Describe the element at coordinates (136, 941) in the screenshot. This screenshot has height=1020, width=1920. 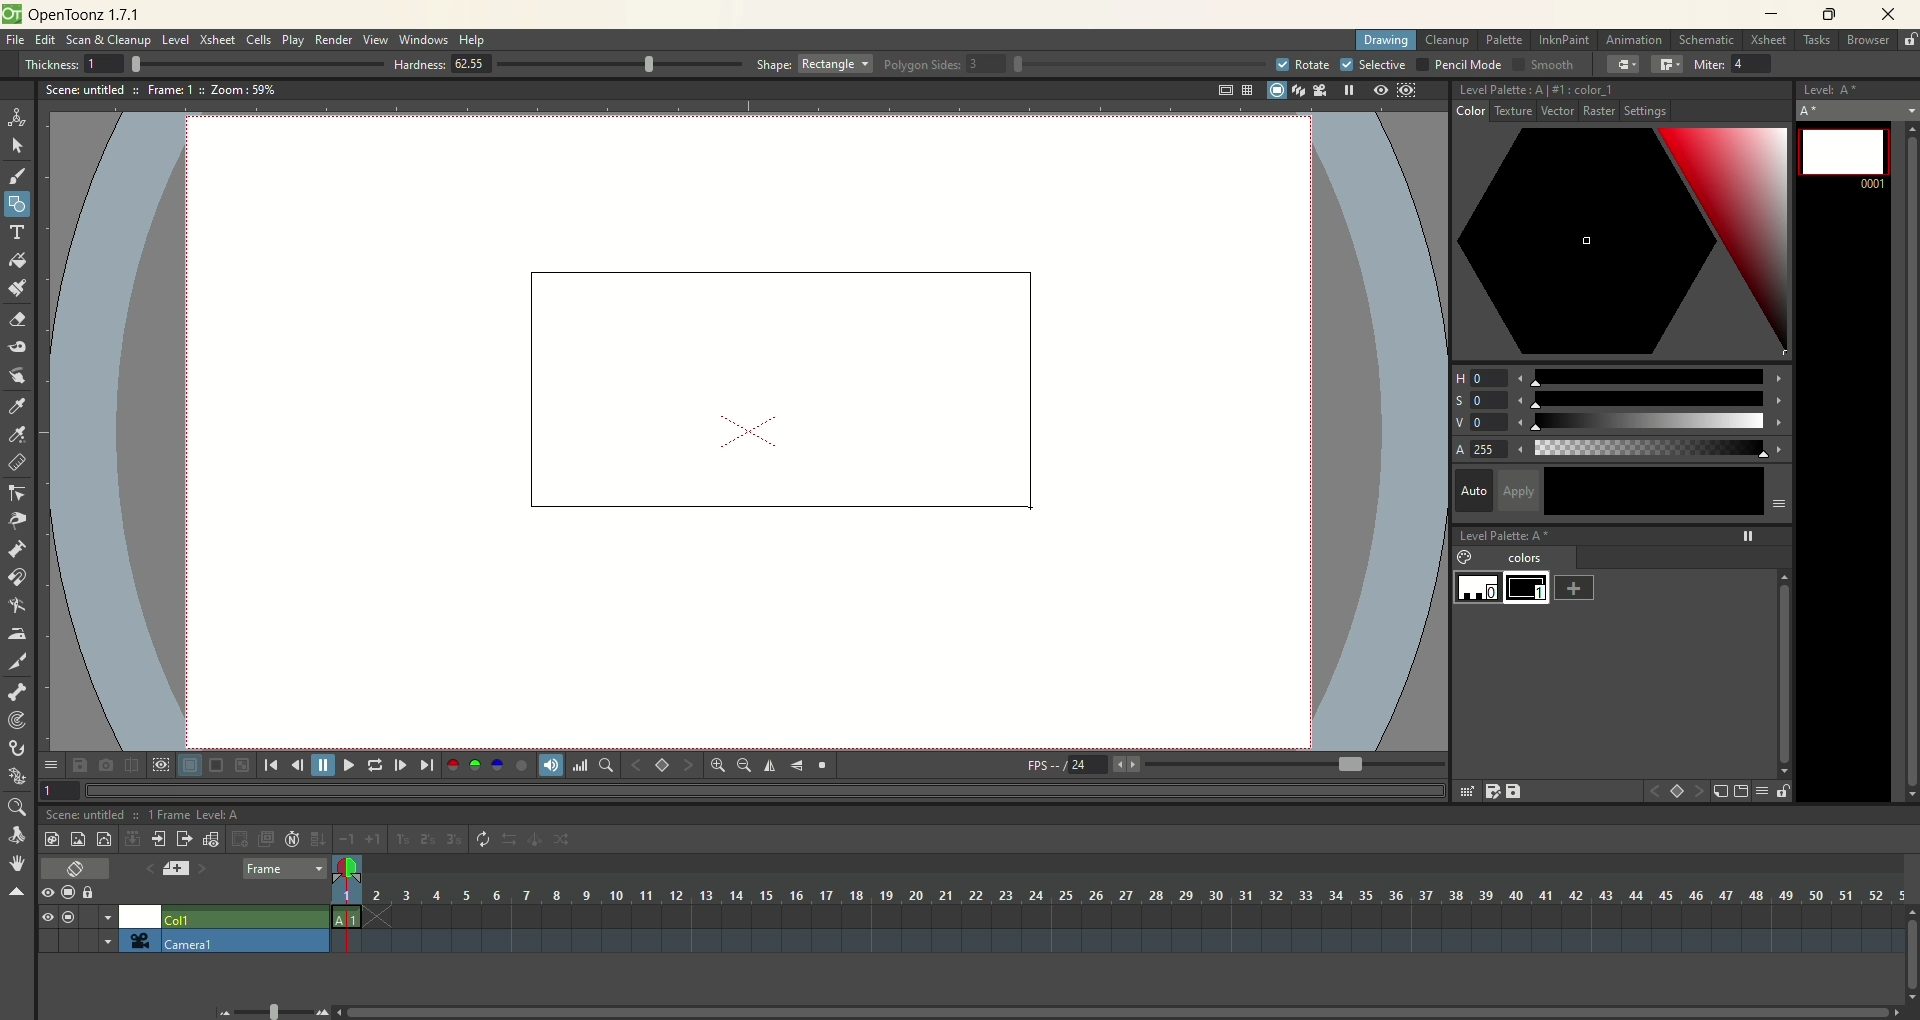
I see `select camera` at that location.